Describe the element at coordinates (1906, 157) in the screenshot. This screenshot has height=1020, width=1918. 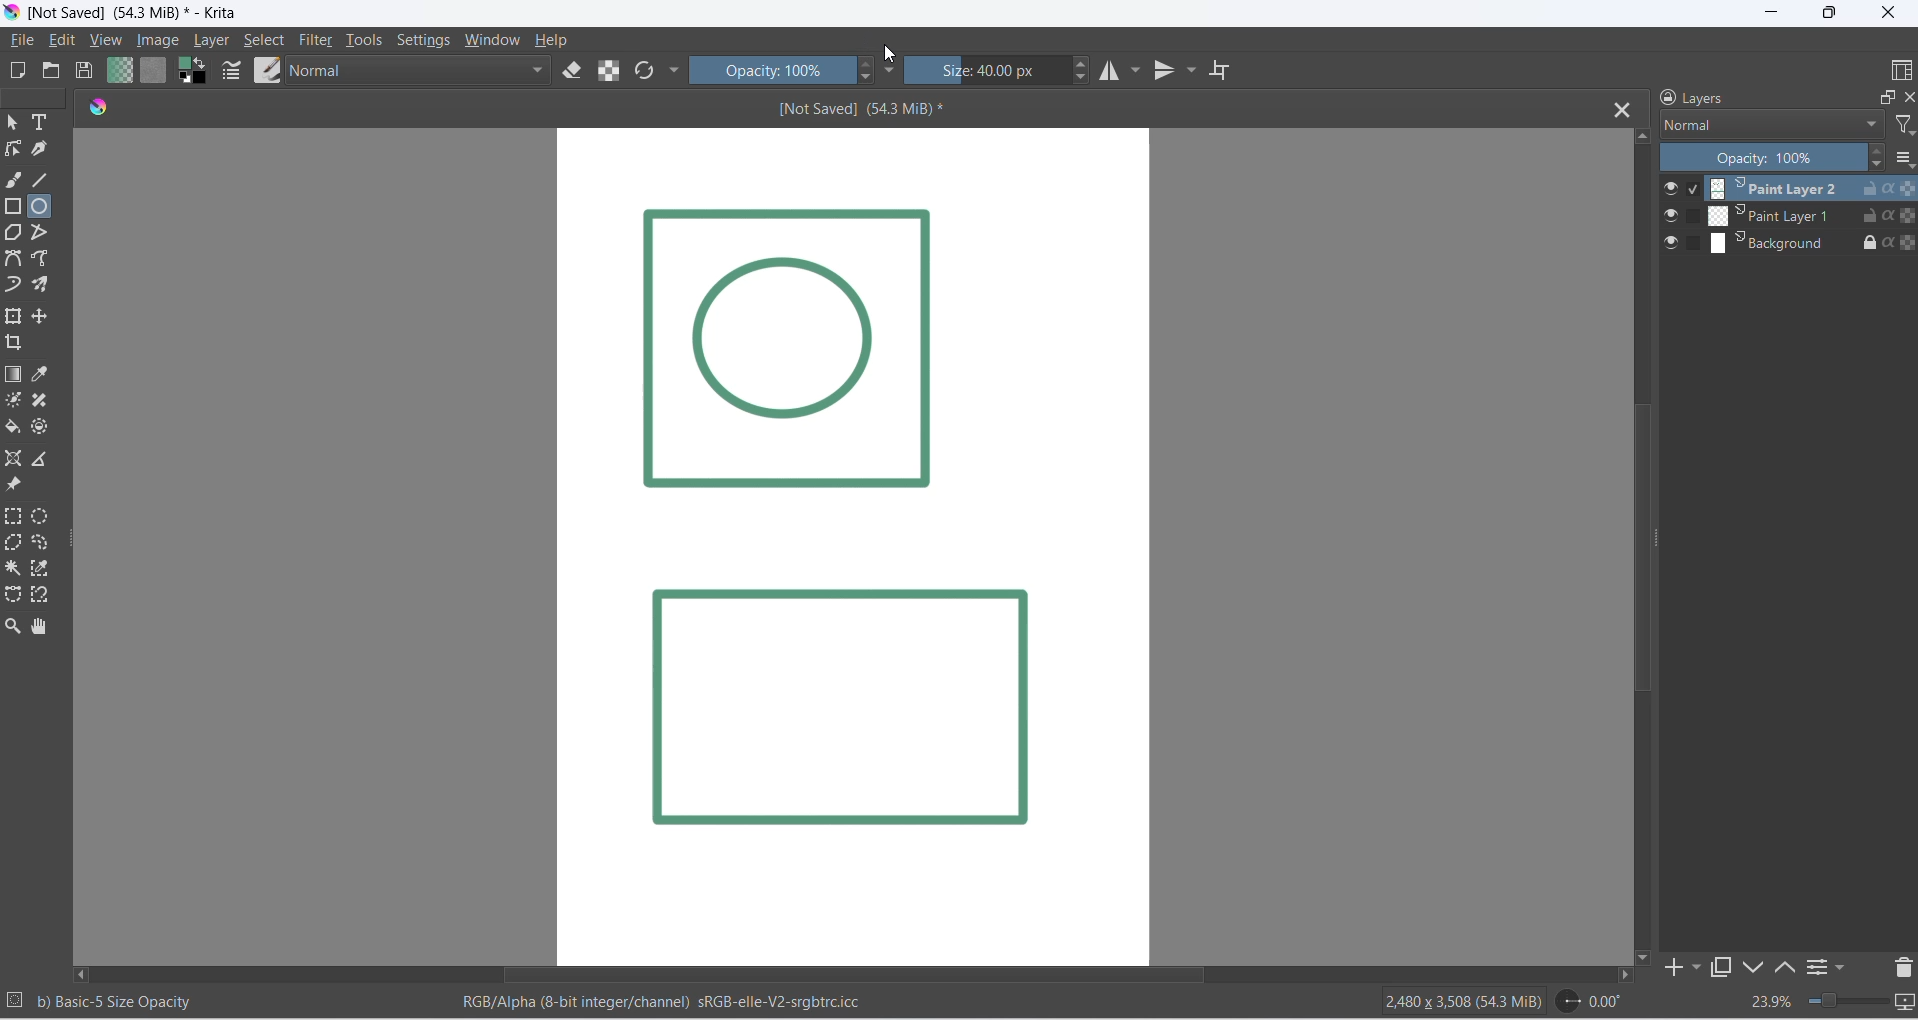
I see `options` at that location.